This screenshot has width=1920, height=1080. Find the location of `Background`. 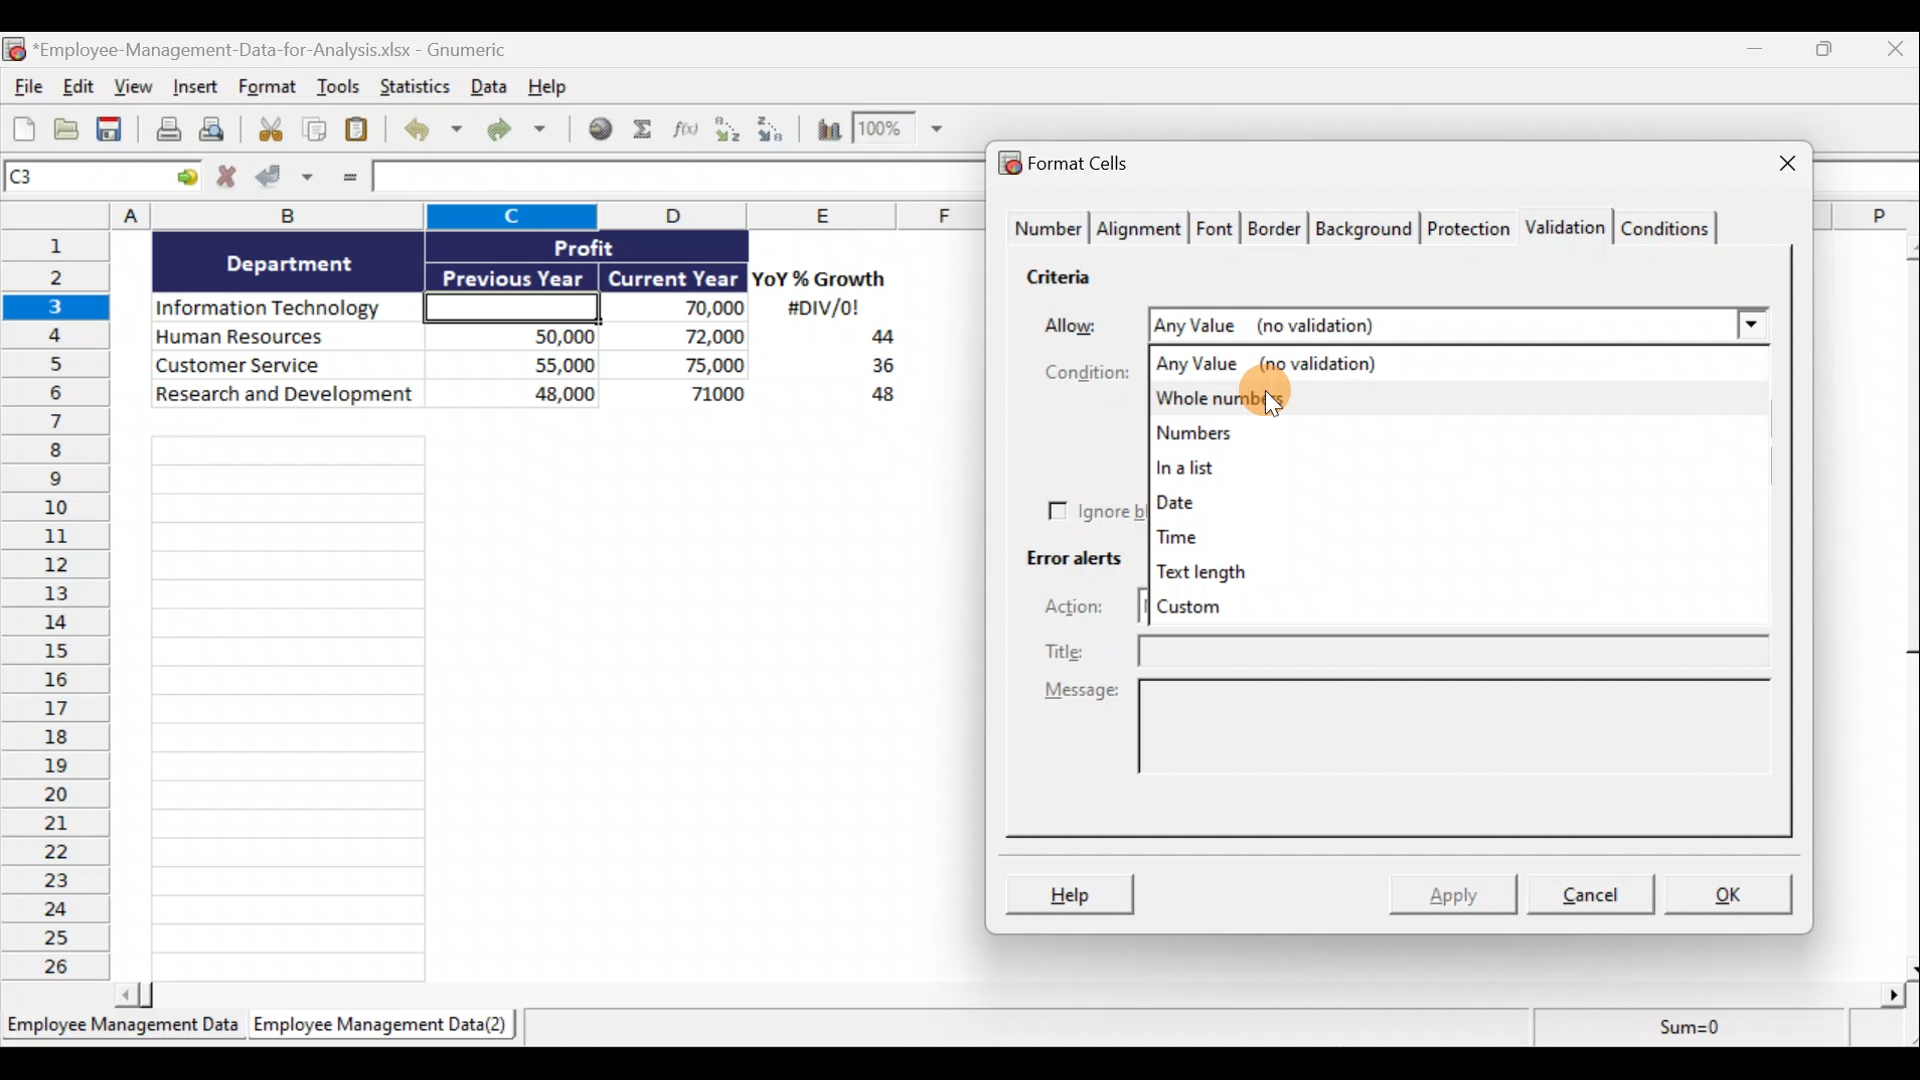

Background is located at coordinates (1367, 230).